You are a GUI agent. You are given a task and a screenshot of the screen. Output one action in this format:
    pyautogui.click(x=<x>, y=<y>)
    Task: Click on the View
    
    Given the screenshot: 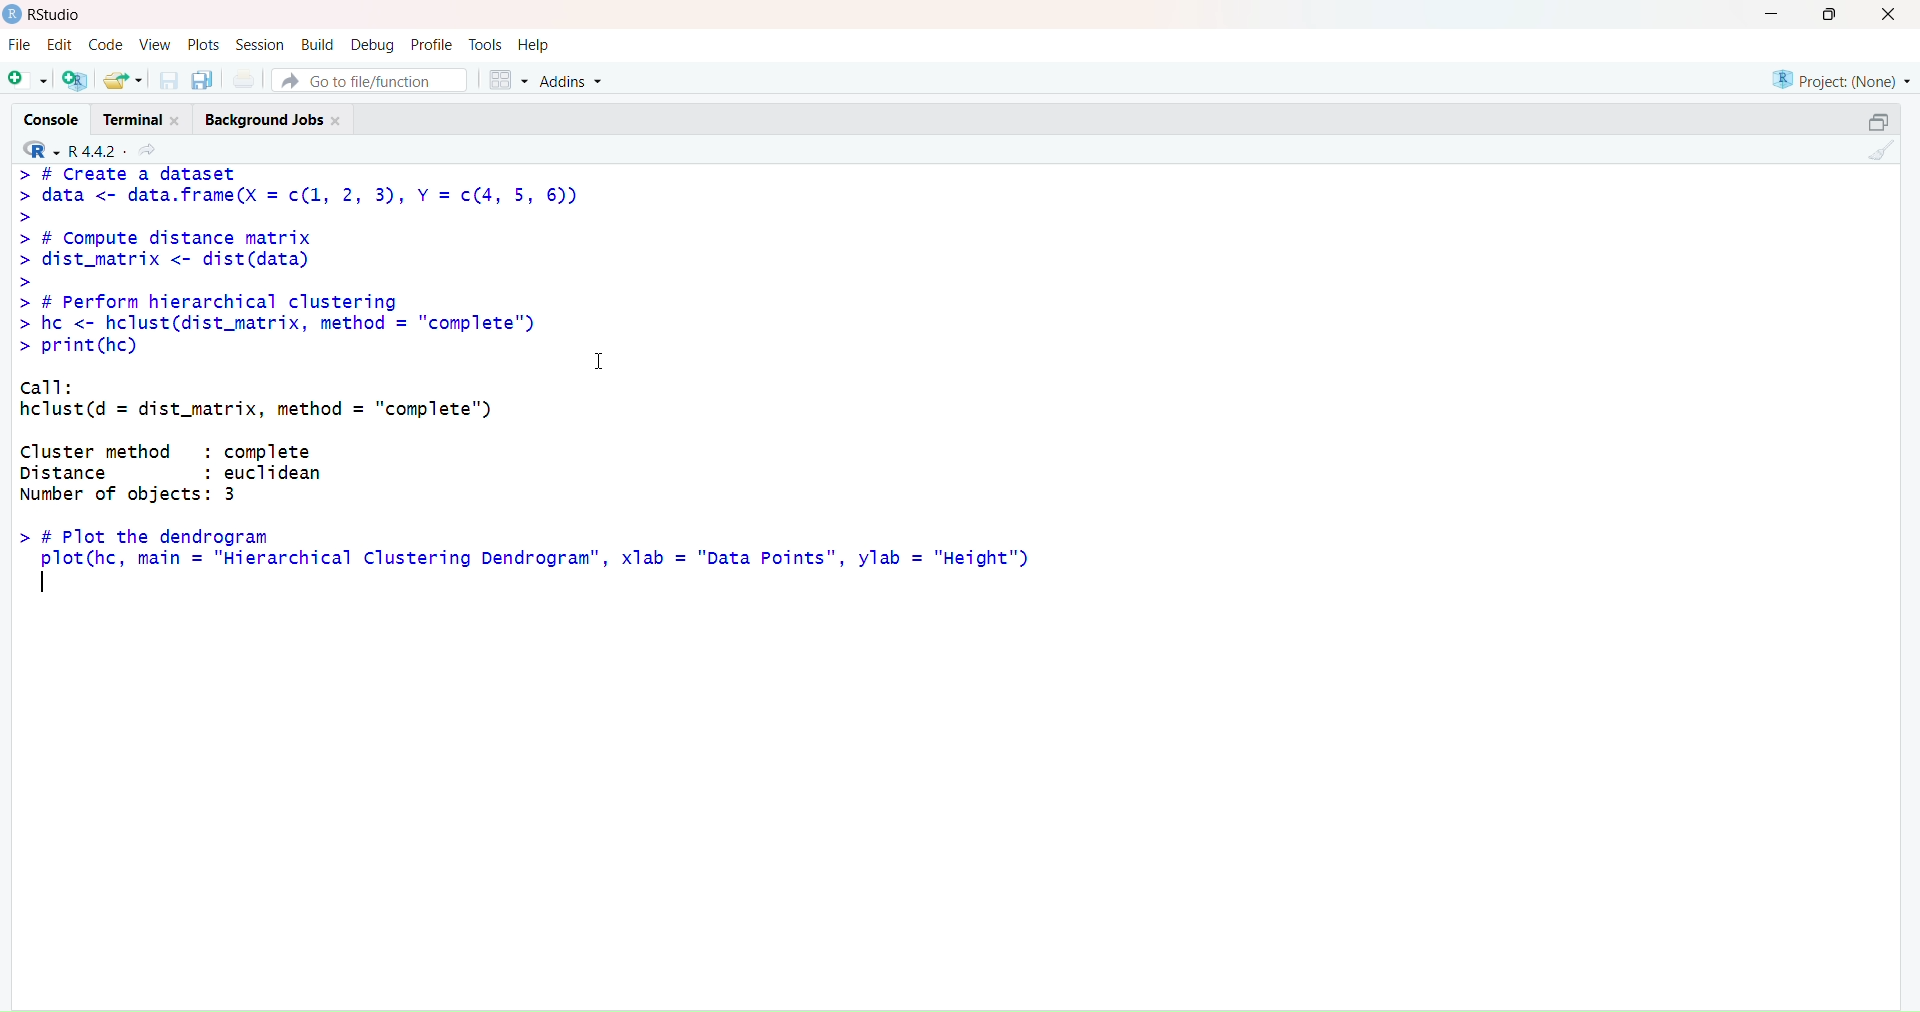 What is the action you would take?
    pyautogui.click(x=155, y=44)
    